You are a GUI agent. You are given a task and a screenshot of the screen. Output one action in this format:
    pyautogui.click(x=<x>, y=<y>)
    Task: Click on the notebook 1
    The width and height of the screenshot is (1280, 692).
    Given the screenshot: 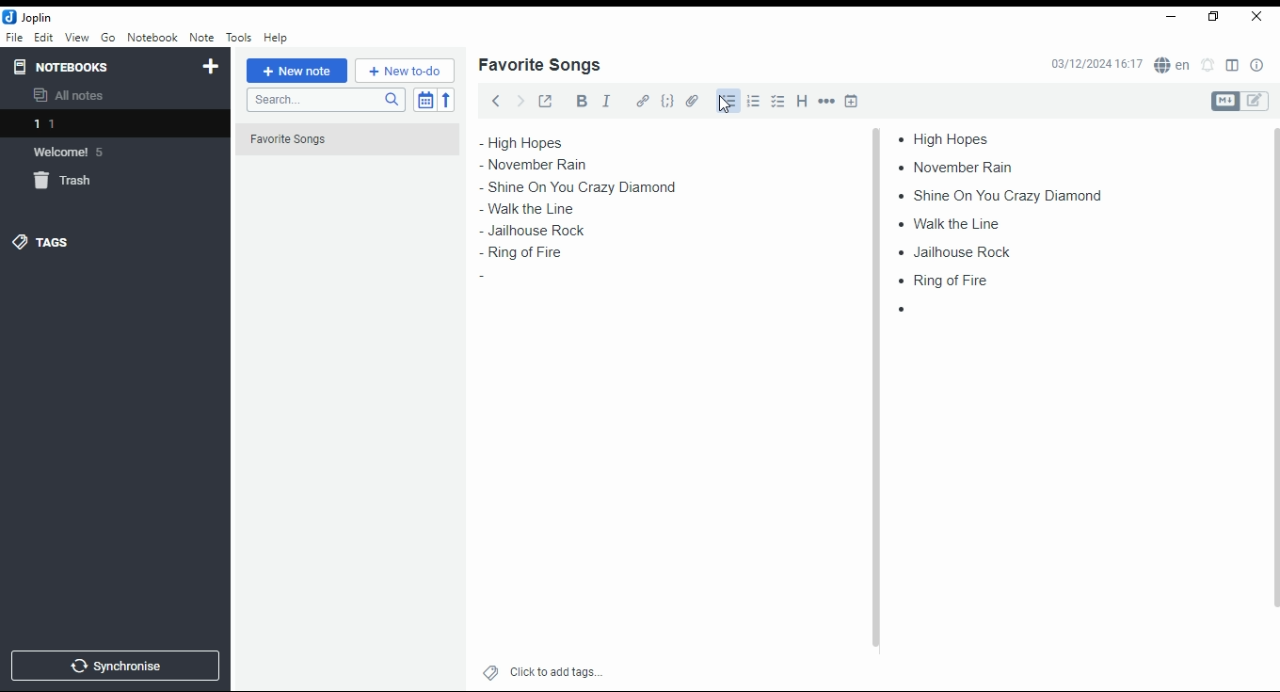 What is the action you would take?
    pyautogui.click(x=73, y=126)
    